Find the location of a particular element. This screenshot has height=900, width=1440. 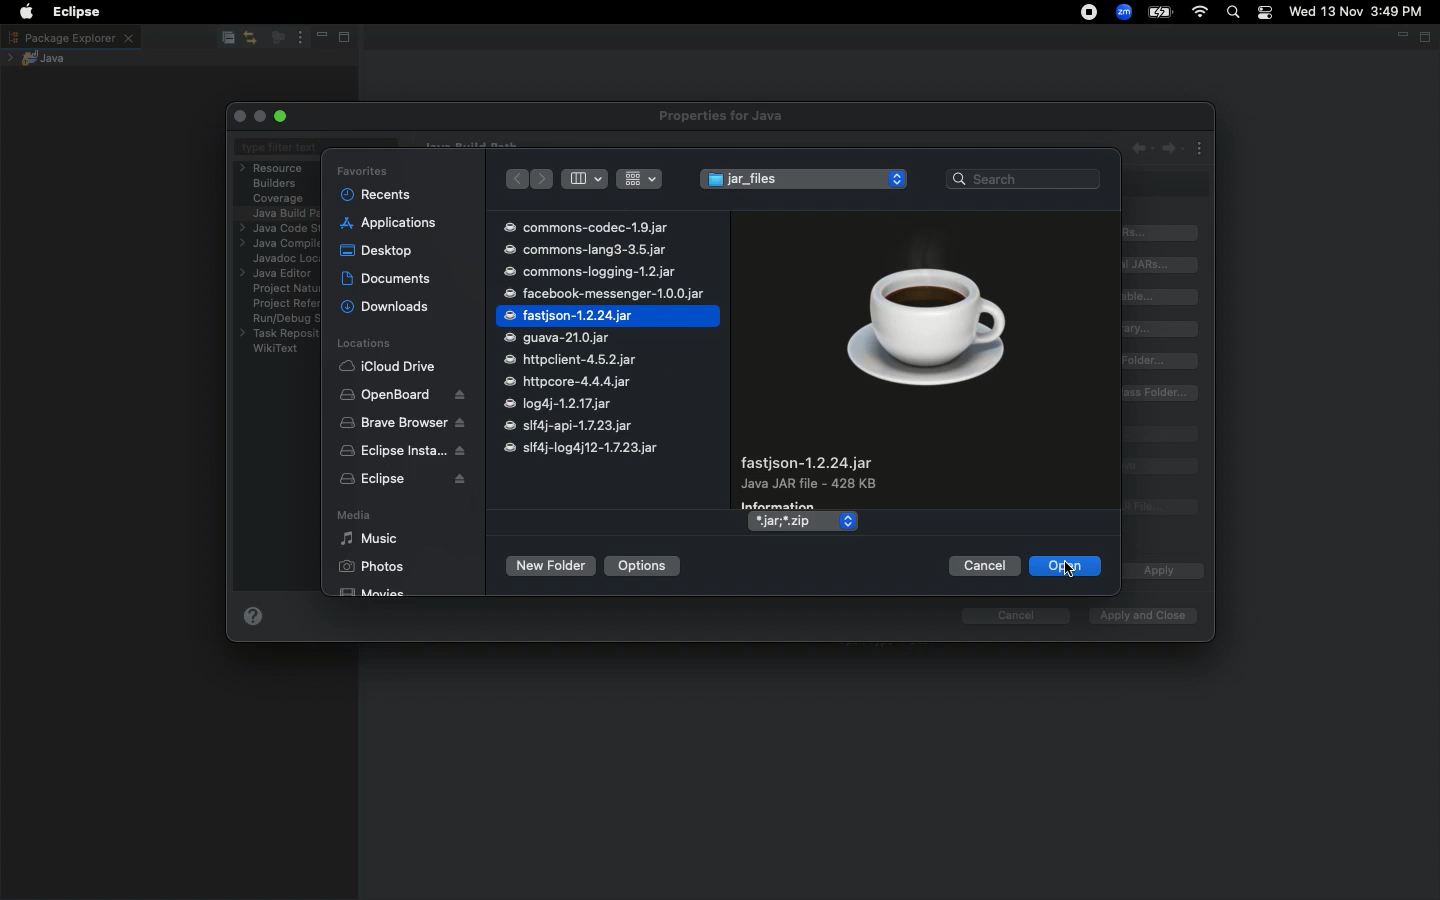

Recording is located at coordinates (1090, 14).